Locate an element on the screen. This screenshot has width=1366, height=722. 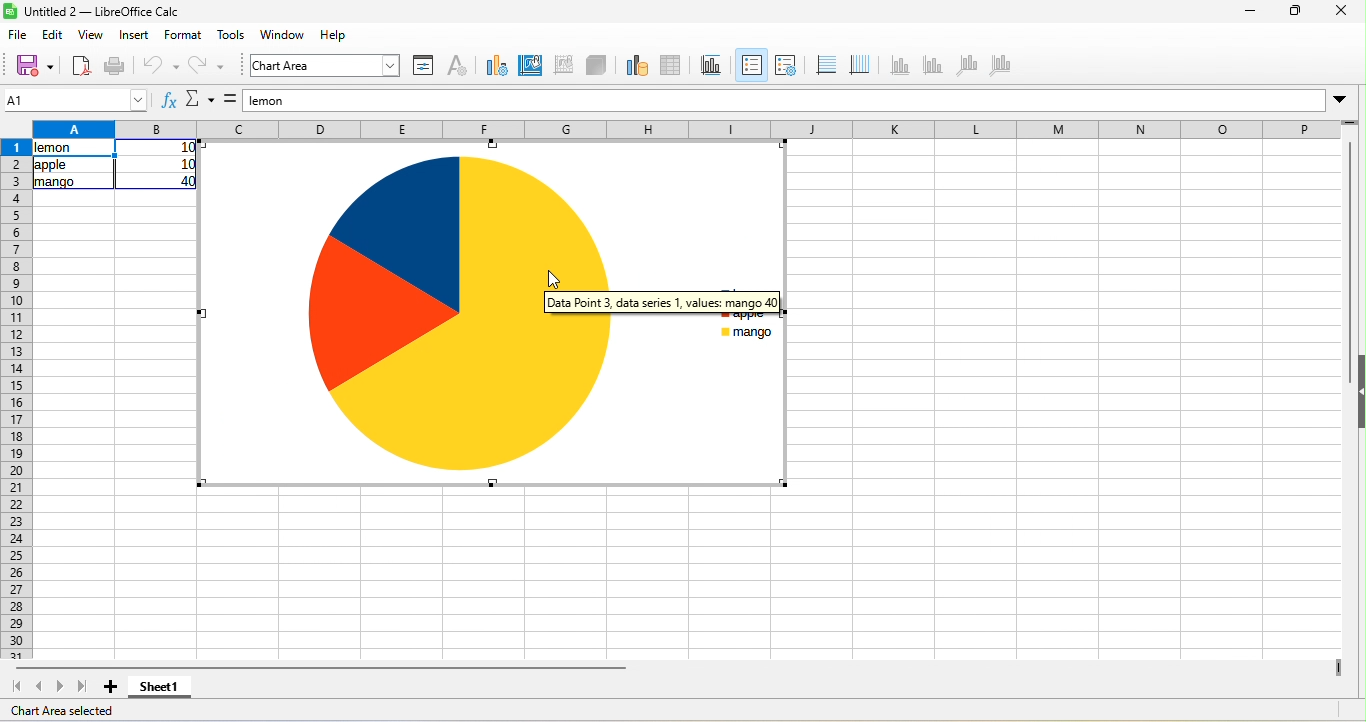
formula is located at coordinates (230, 102).